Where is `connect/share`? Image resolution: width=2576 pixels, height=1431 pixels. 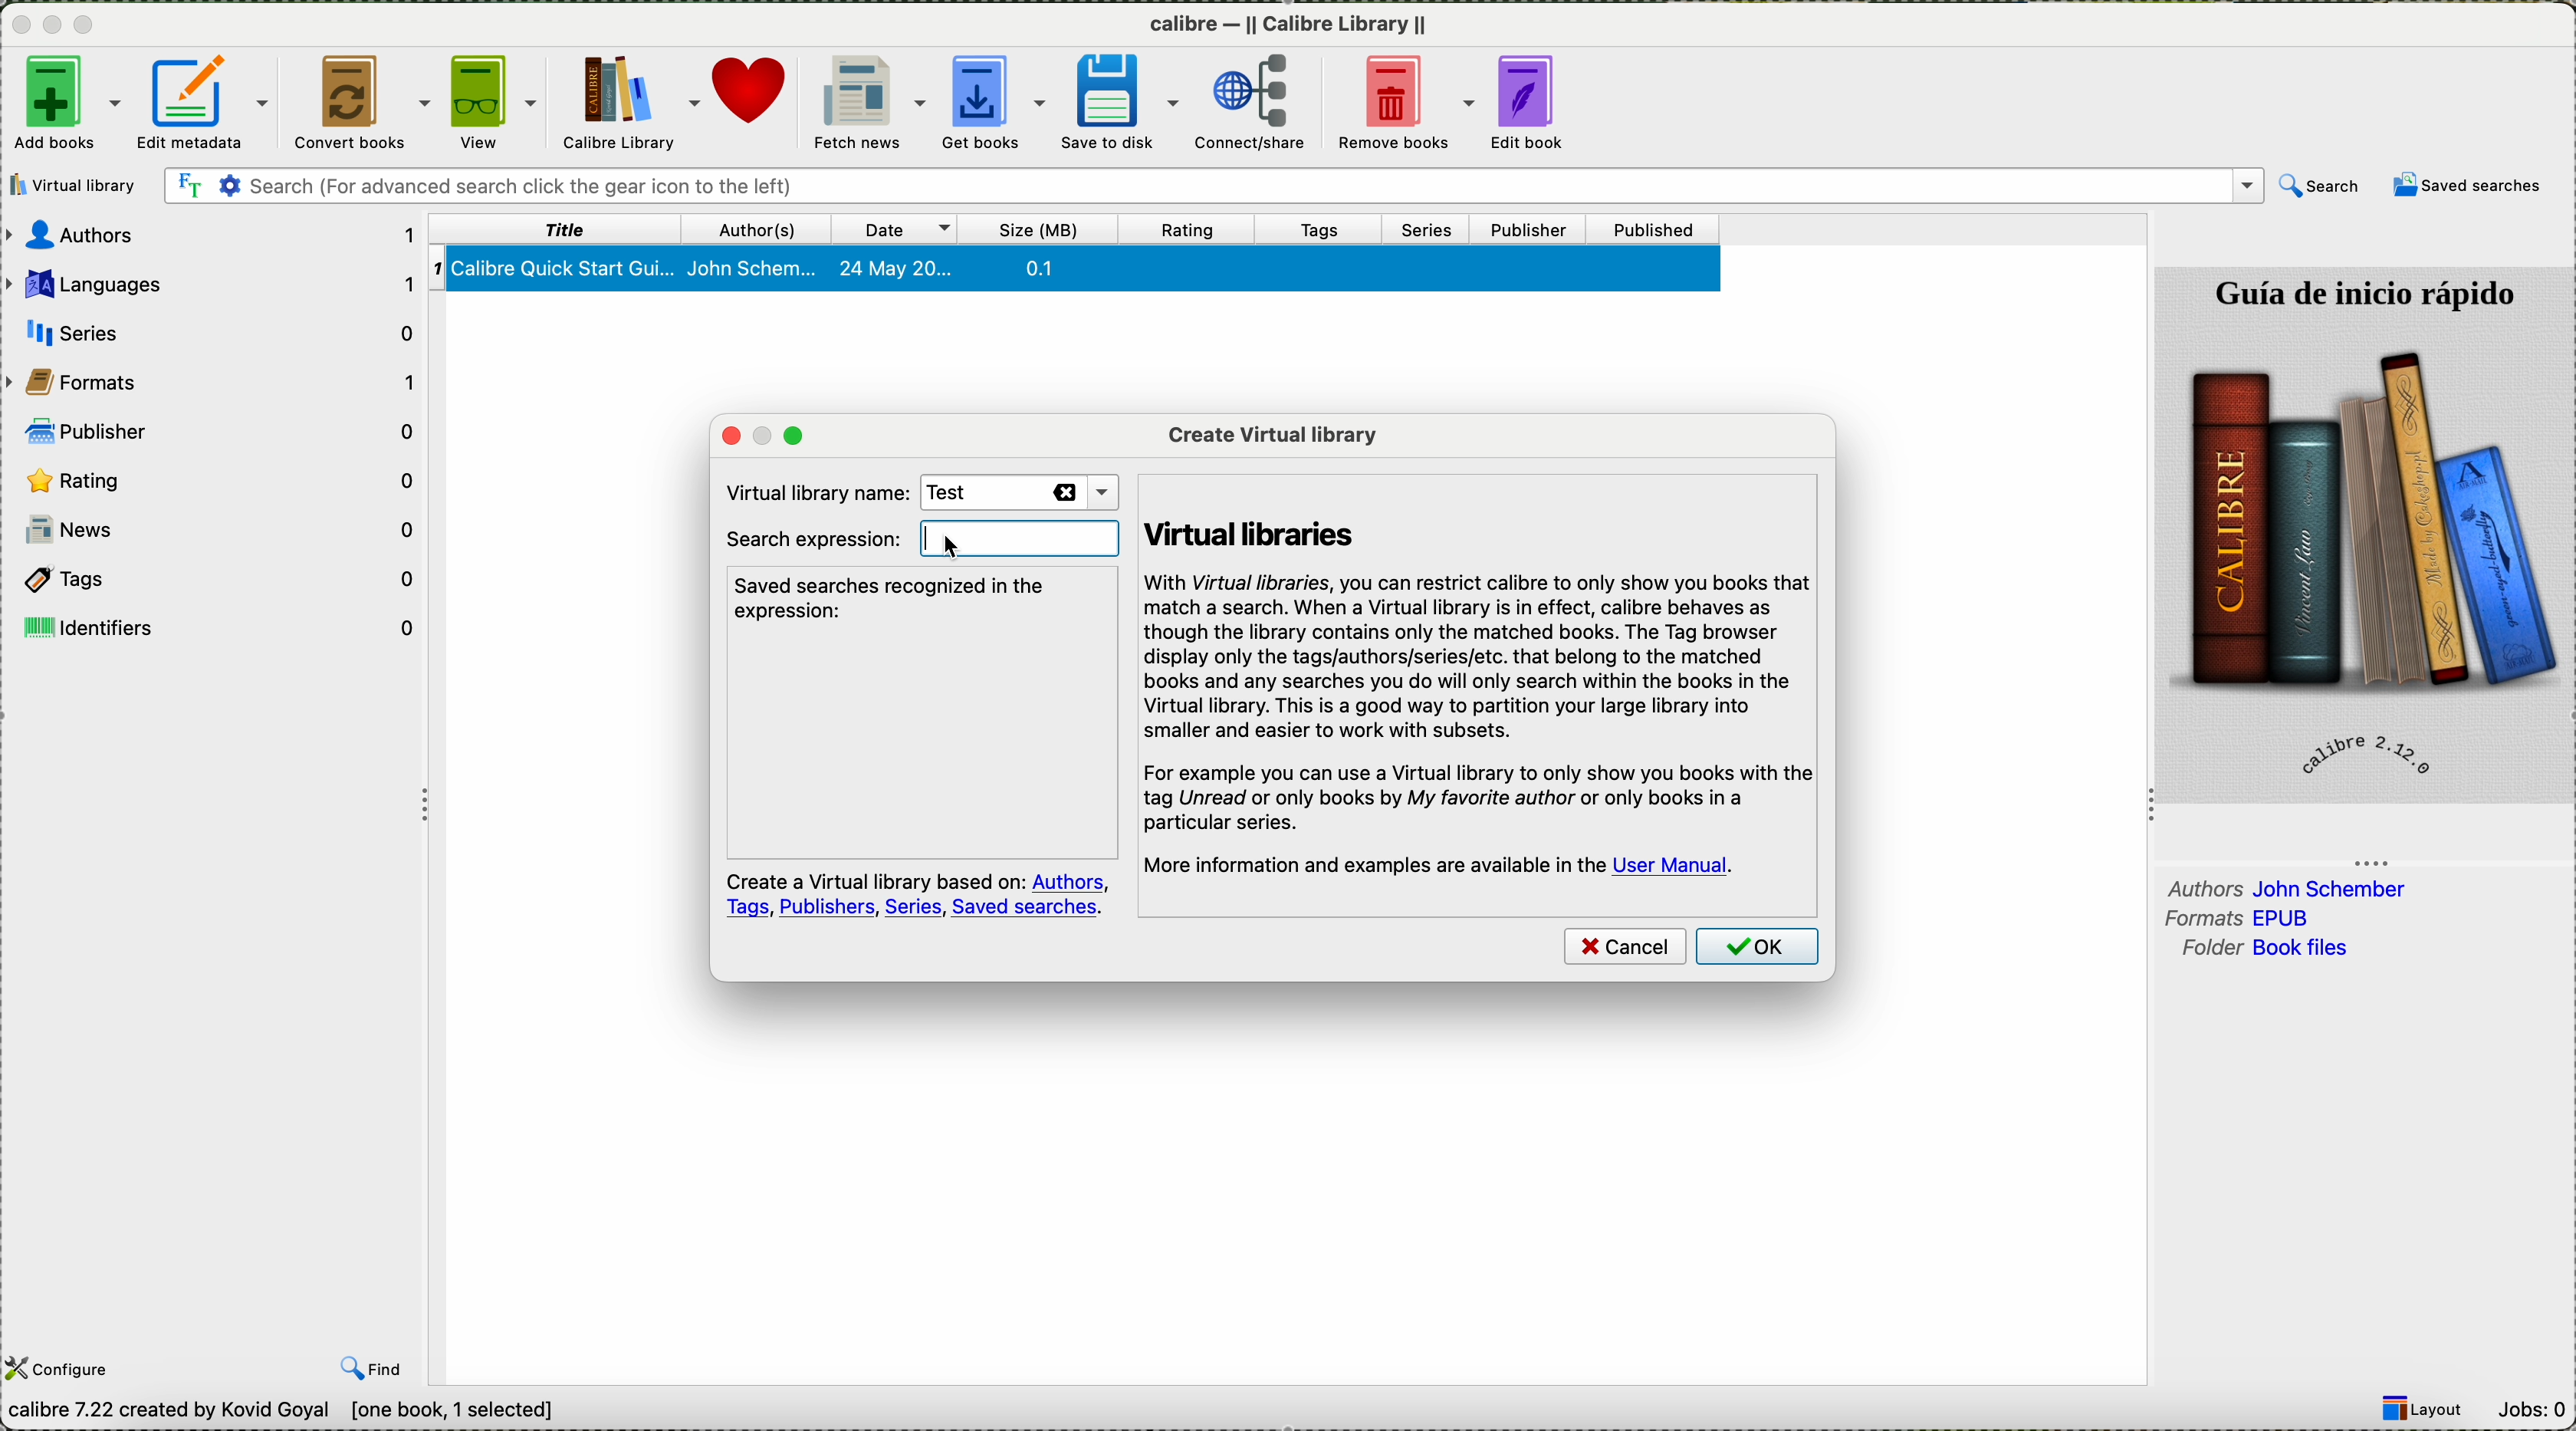
connect/share is located at coordinates (1264, 105).